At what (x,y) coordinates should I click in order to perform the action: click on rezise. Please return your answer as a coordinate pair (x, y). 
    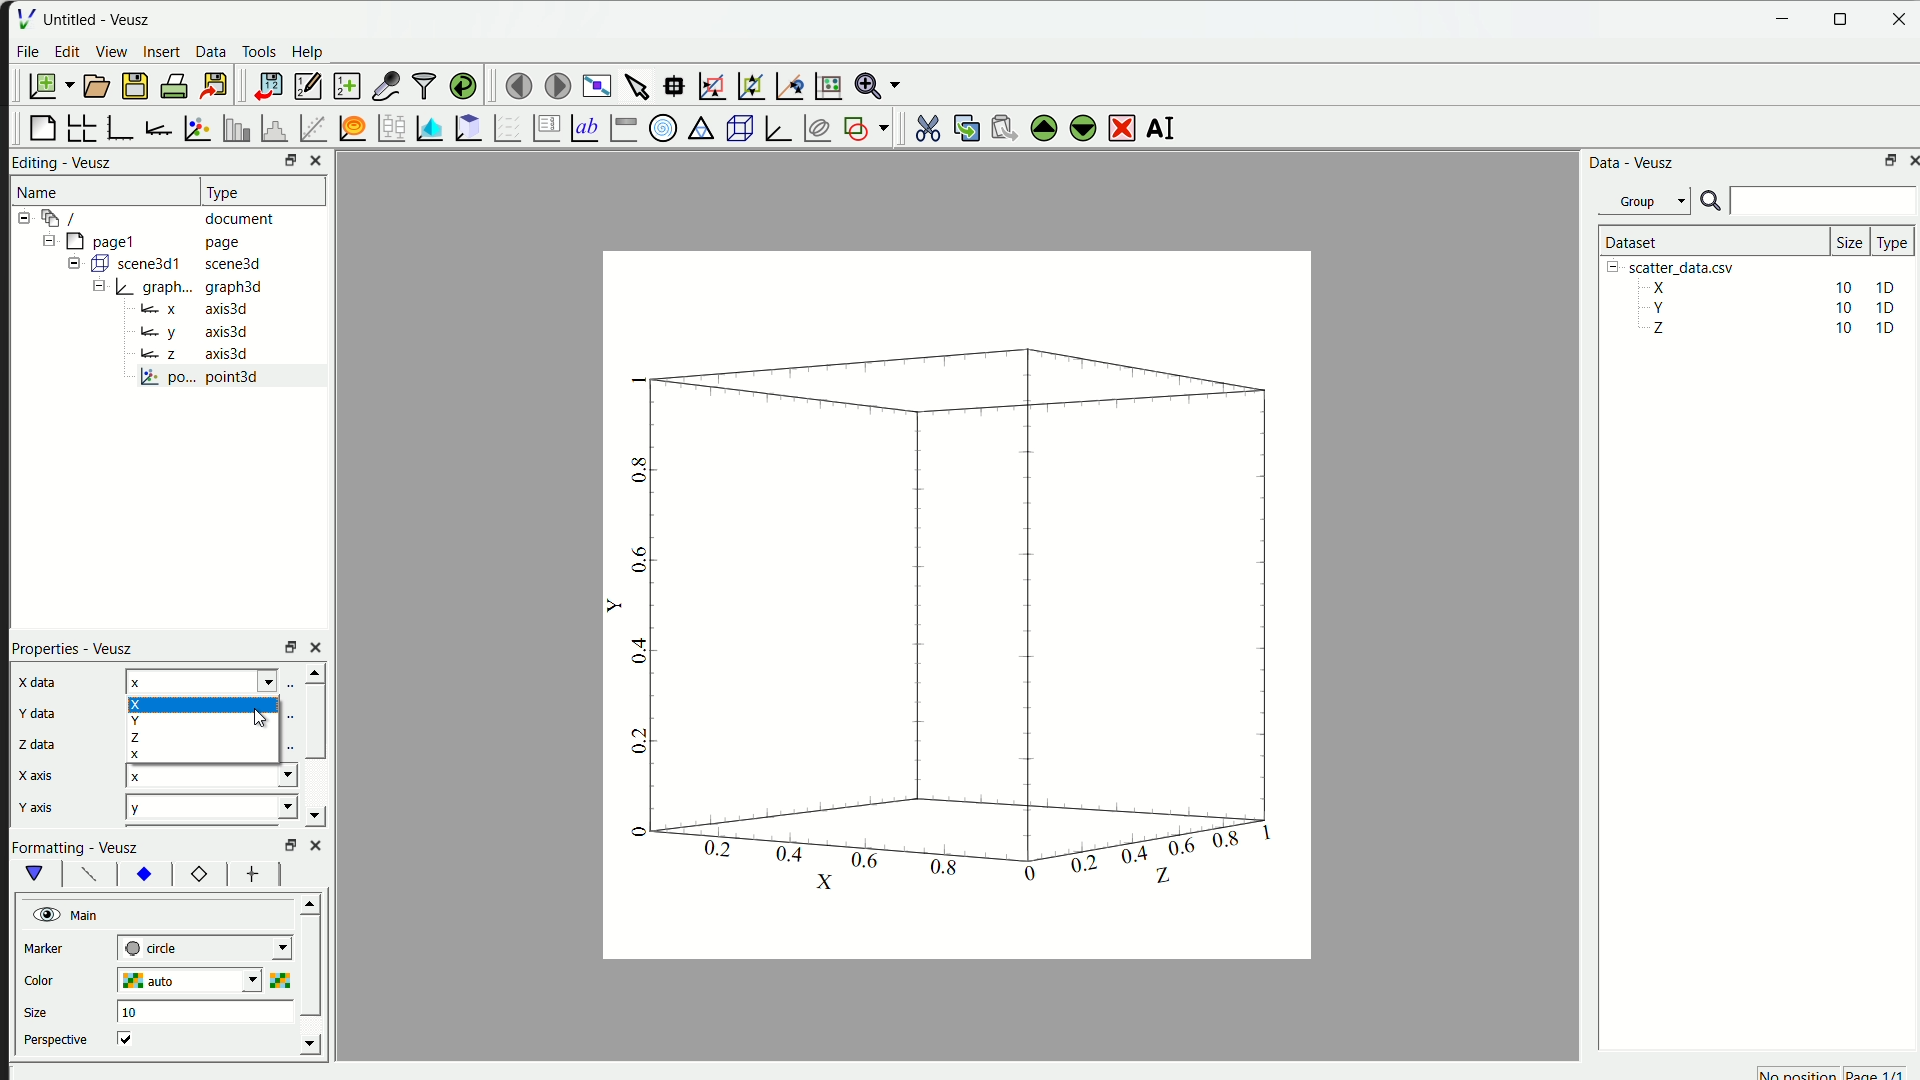
    Looking at the image, I should click on (287, 646).